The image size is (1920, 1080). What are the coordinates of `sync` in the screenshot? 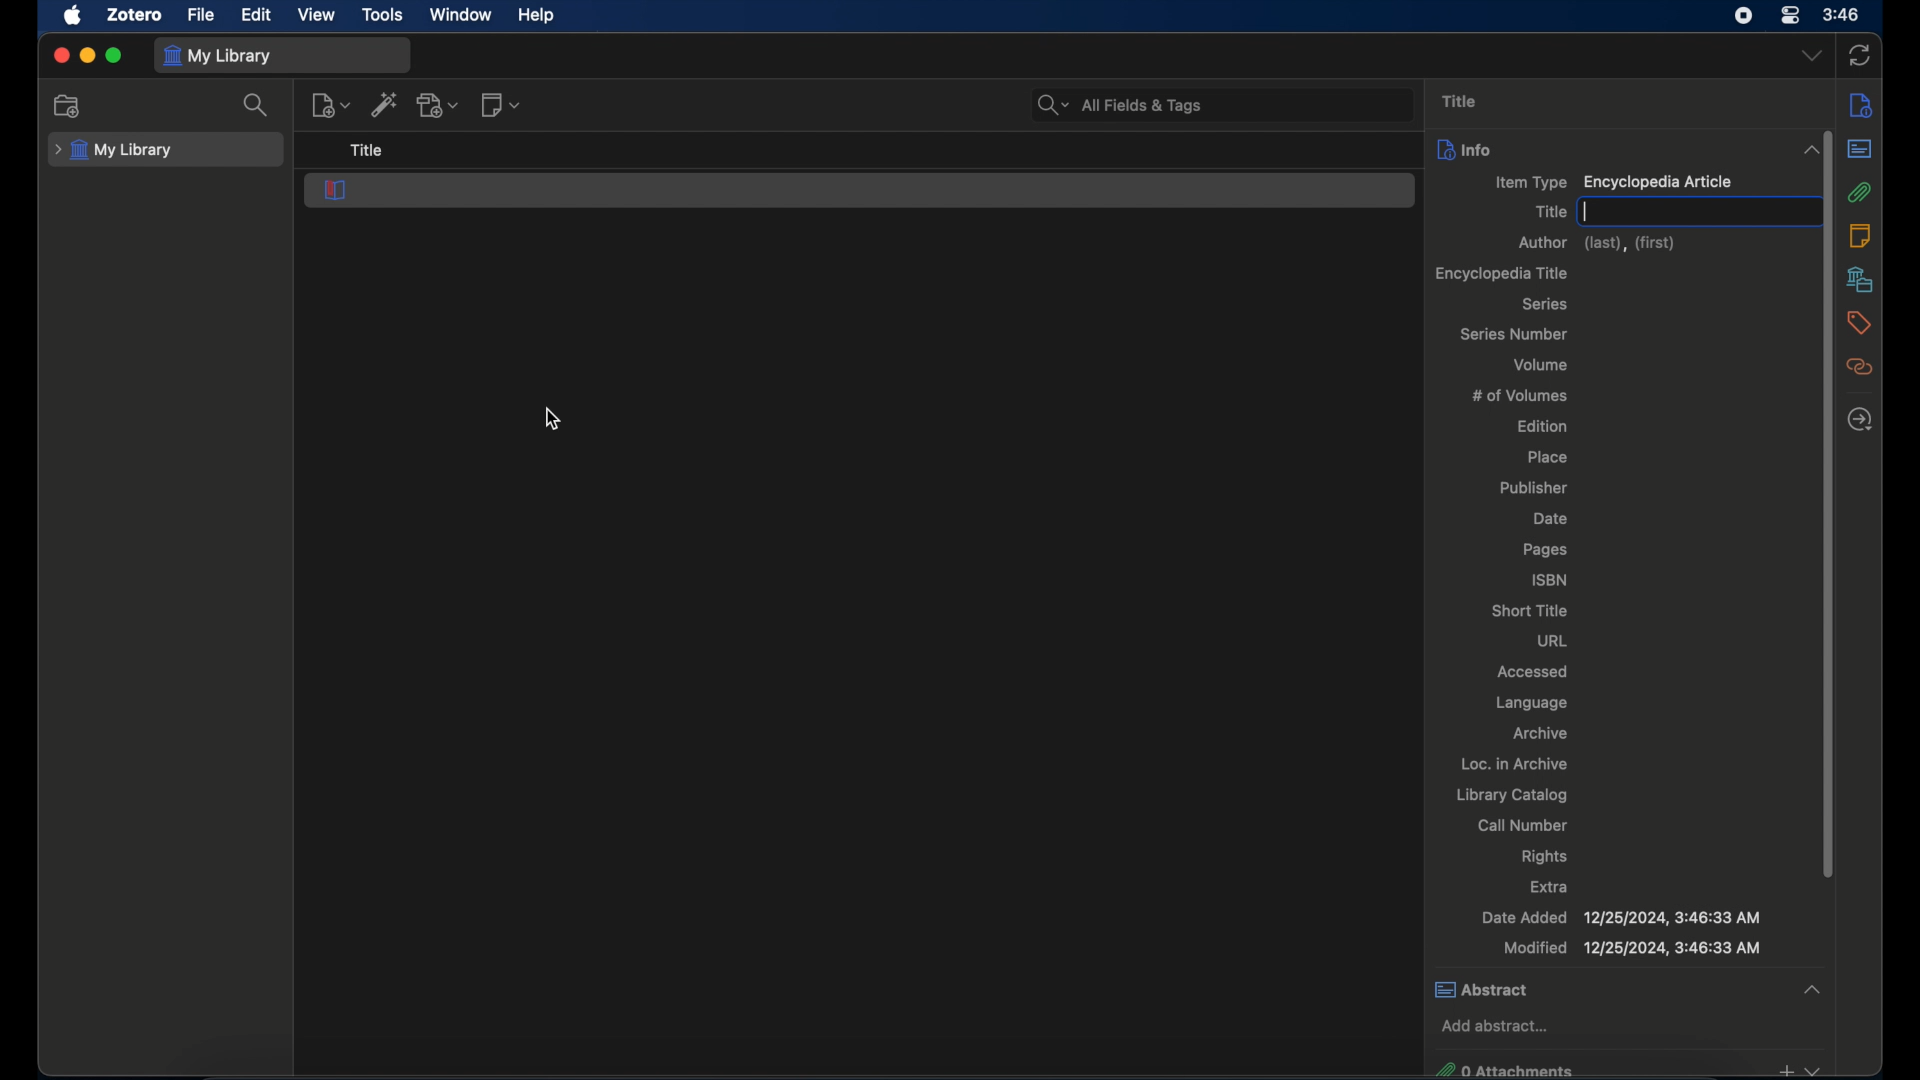 It's located at (1858, 57).